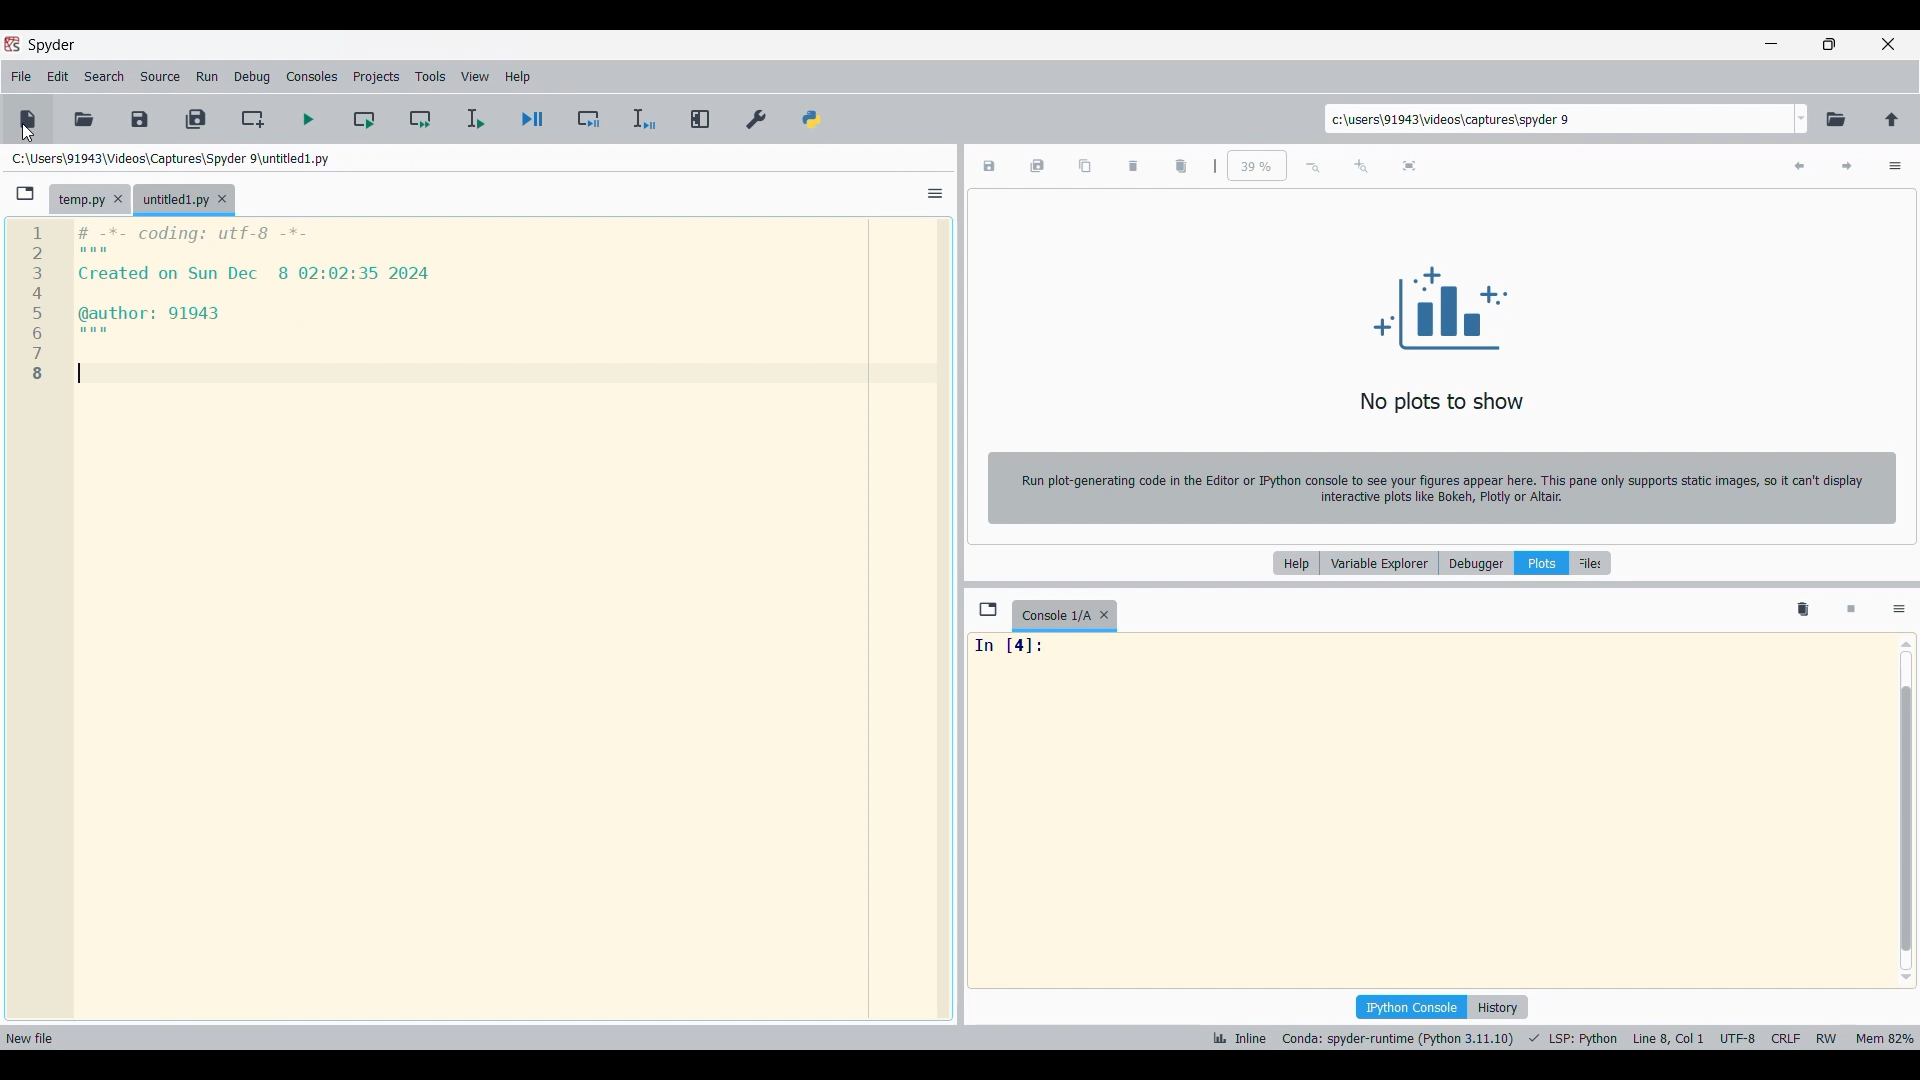 This screenshot has width=1920, height=1080. I want to click on inline, so click(1229, 1039).